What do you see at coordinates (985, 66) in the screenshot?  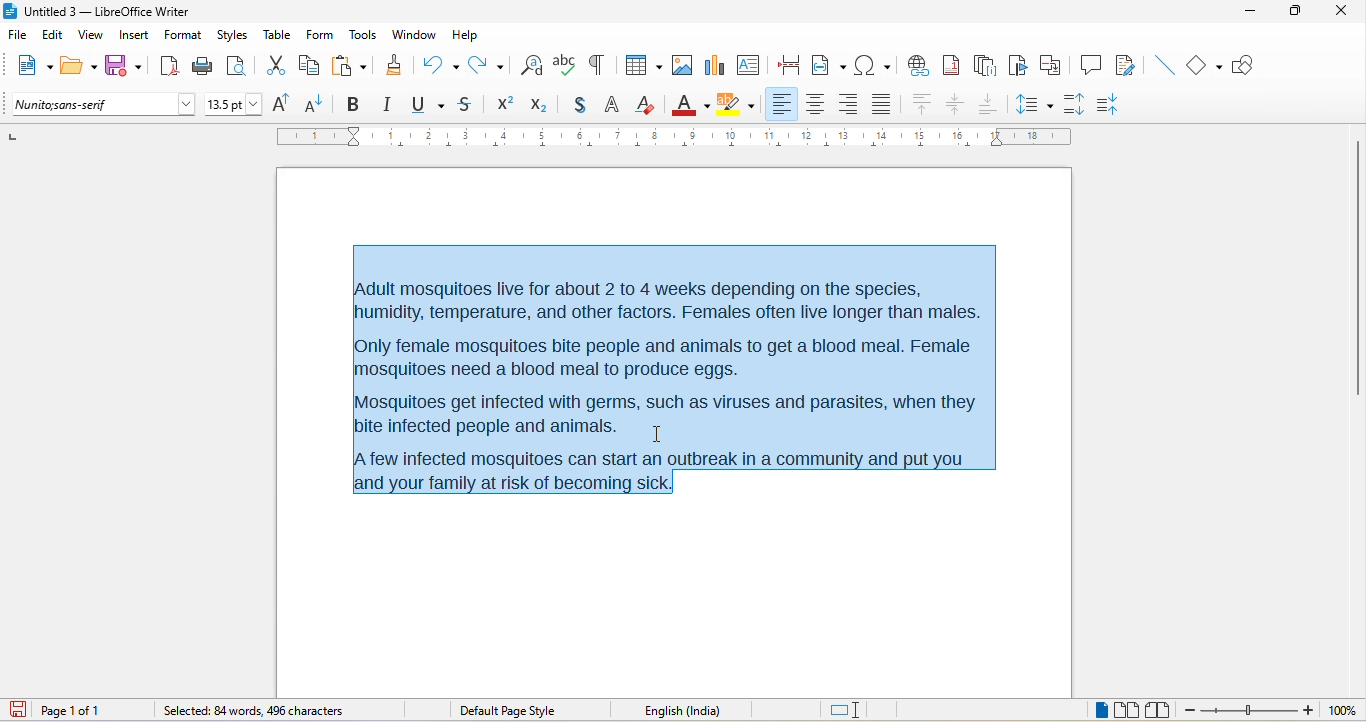 I see `endnote` at bounding box center [985, 66].